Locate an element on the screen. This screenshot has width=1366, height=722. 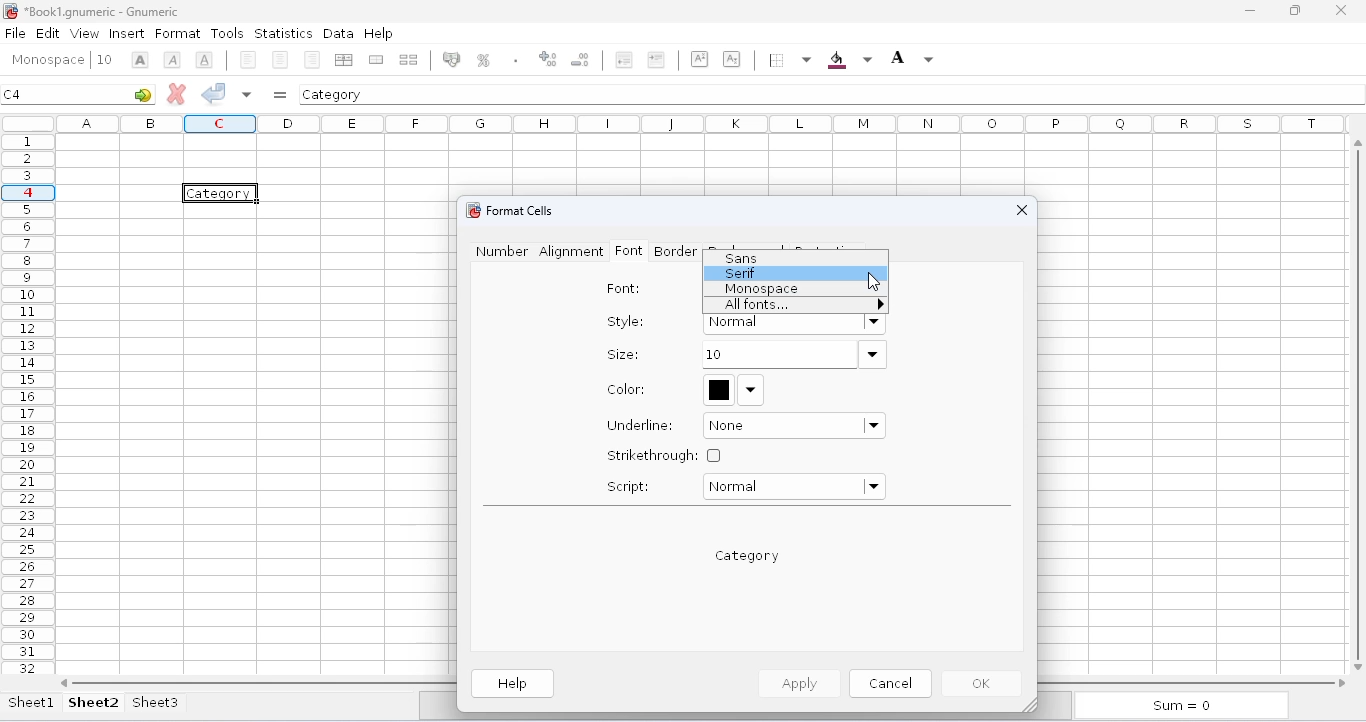
split merged range of cells is located at coordinates (409, 59).